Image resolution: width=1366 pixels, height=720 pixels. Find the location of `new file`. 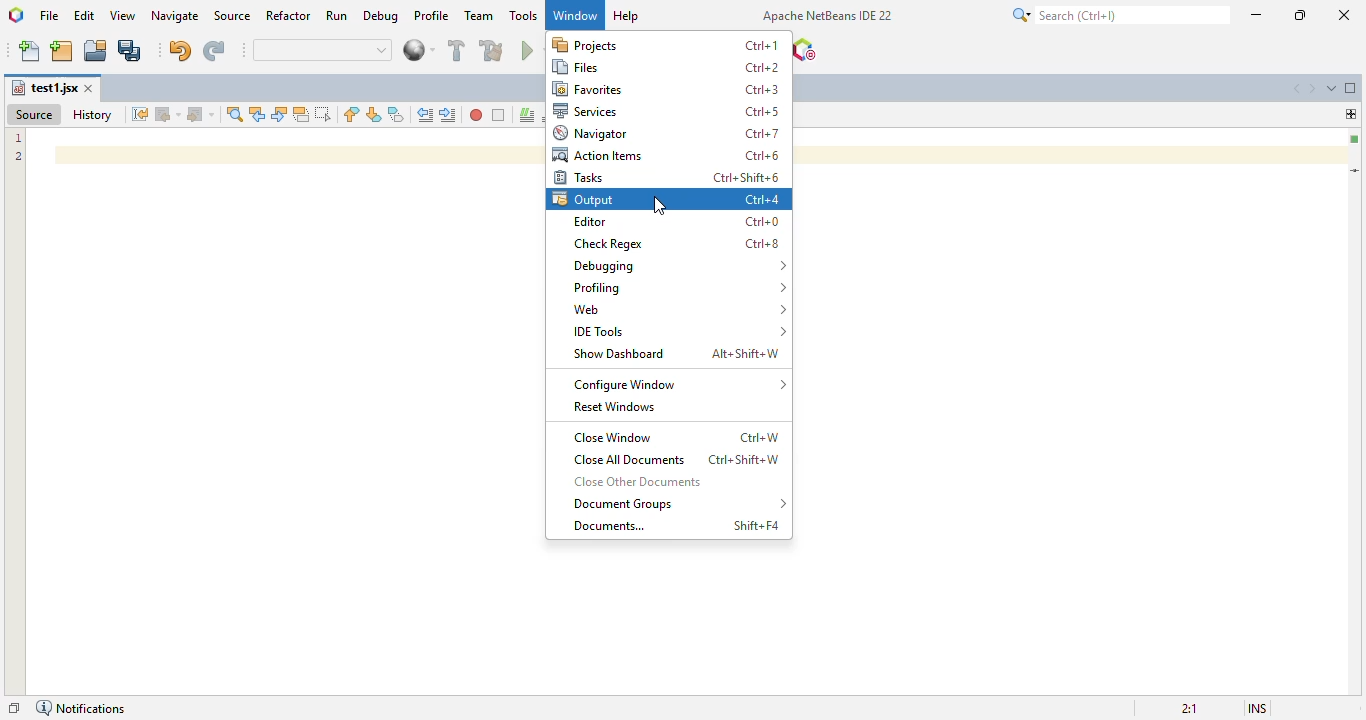

new file is located at coordinates (30, 51).